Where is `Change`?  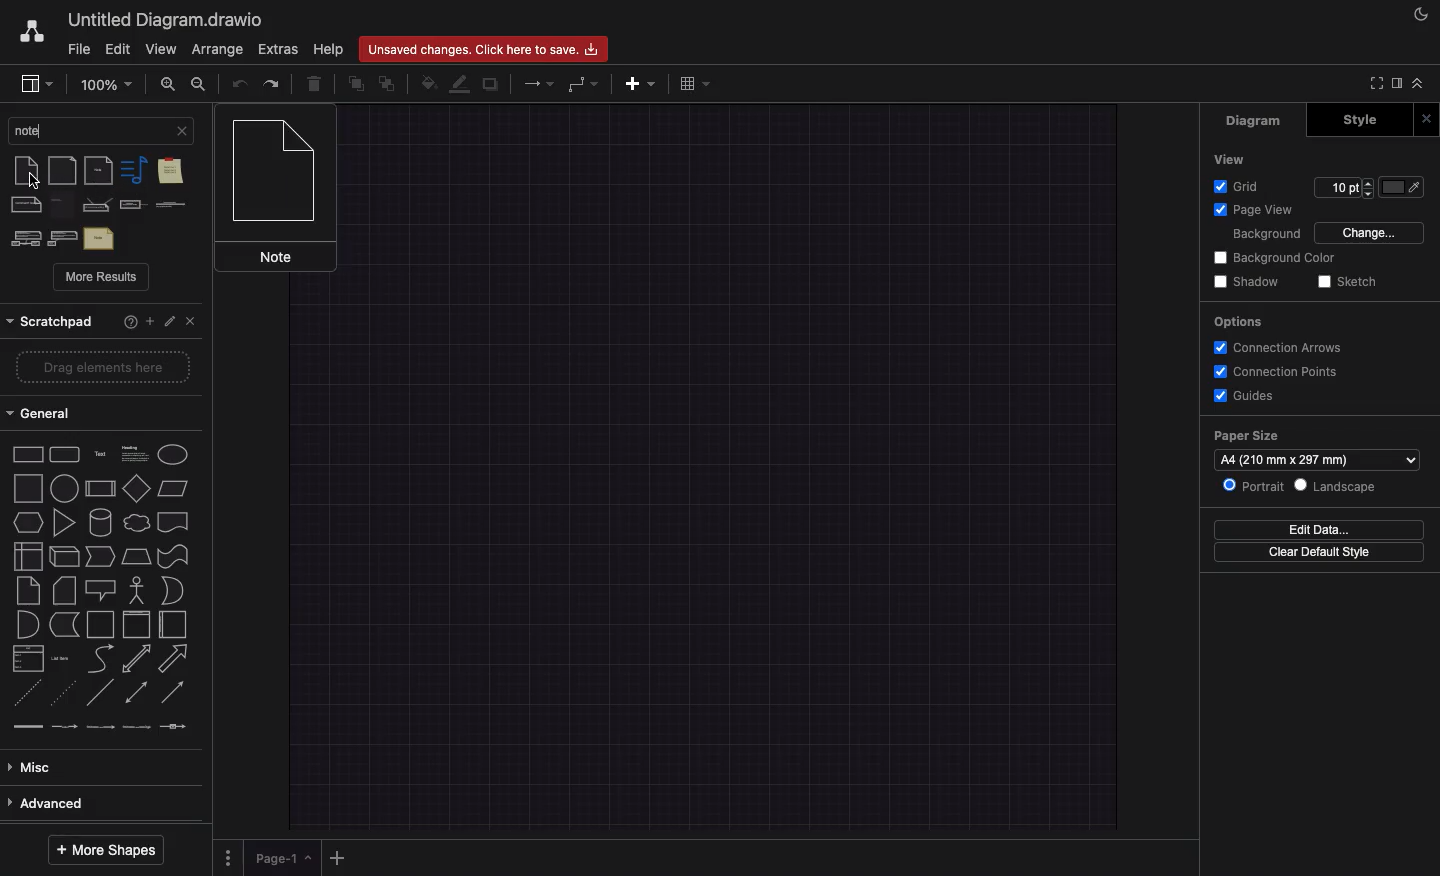 Change is located at coordinates (1368, 233).